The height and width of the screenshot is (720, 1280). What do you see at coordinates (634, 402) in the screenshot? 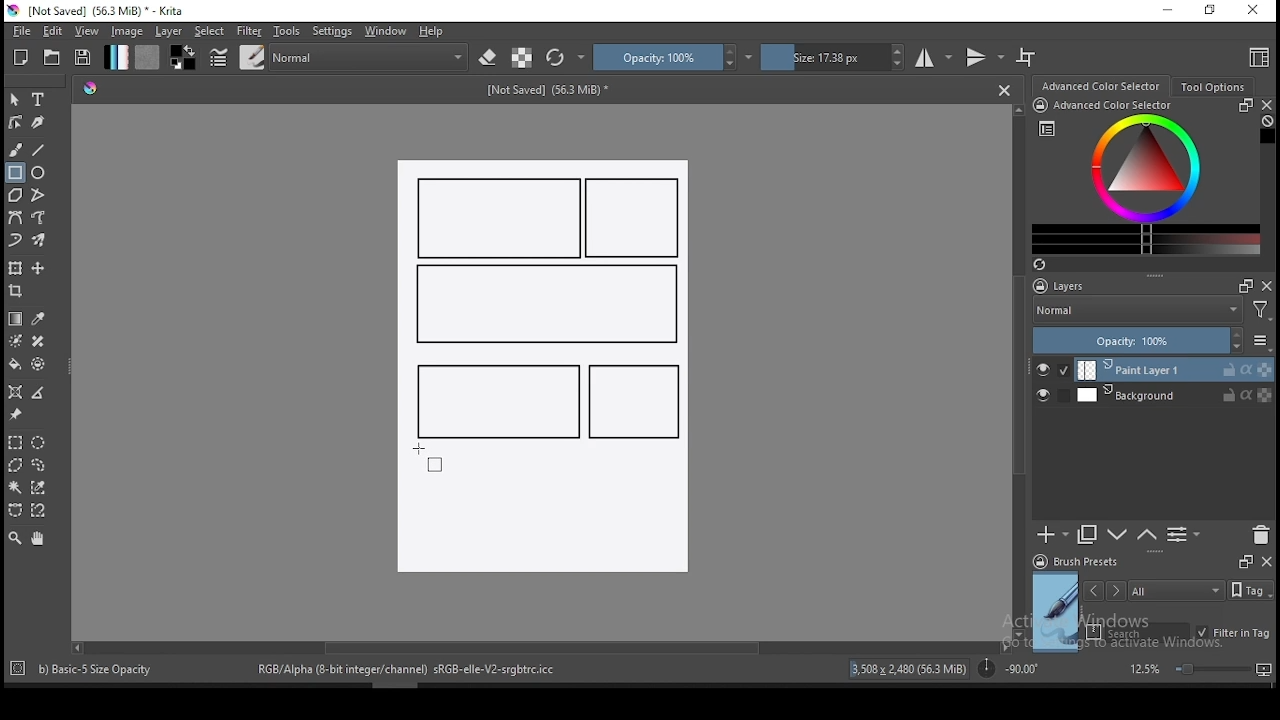
I see `new rectangle` at bounding box center [634, 402].